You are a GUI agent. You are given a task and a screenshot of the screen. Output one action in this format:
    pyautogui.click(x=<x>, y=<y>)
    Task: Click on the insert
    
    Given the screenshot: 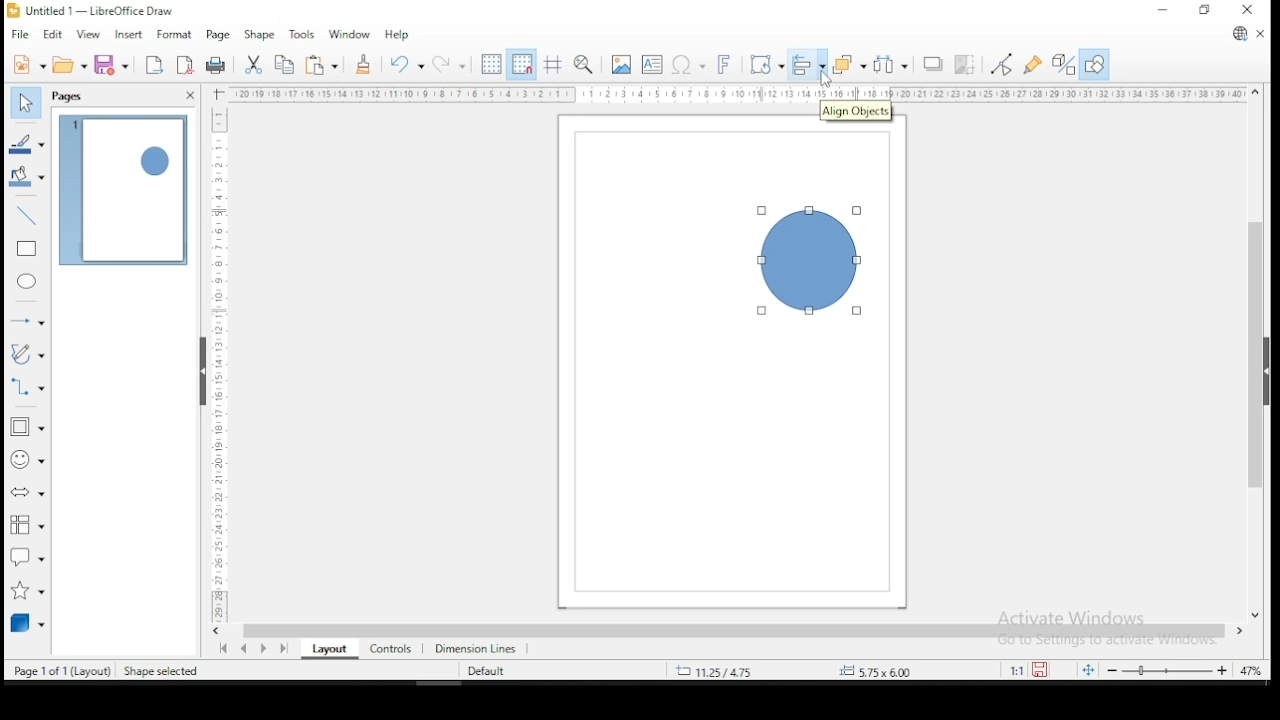 What is the action you would take?
    pyautogui.click(x=126, y=35)
    